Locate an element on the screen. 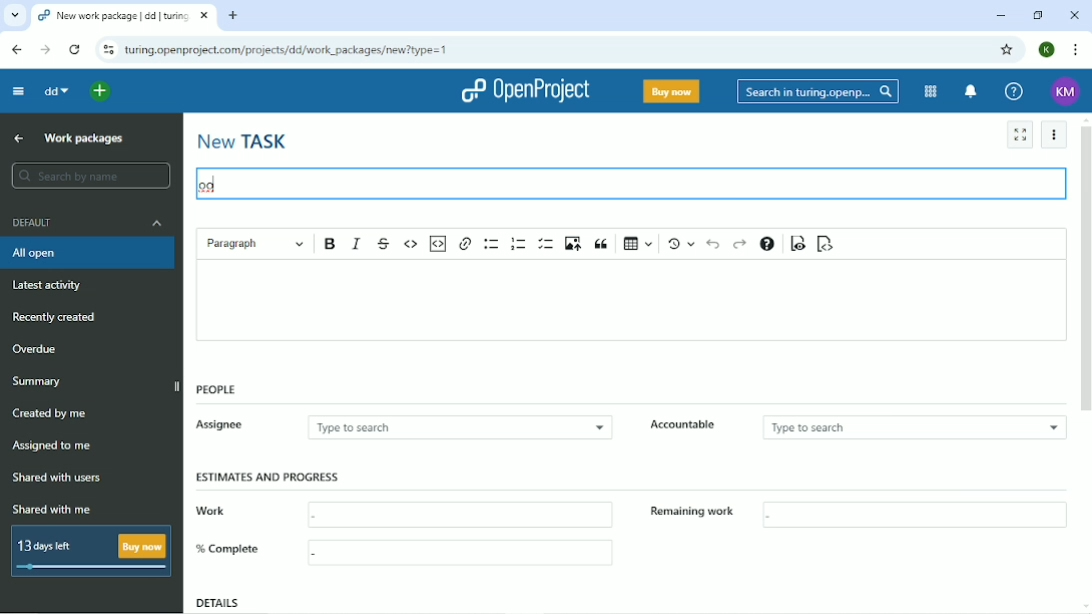  Numbered list is located at coordinates (519, 244).